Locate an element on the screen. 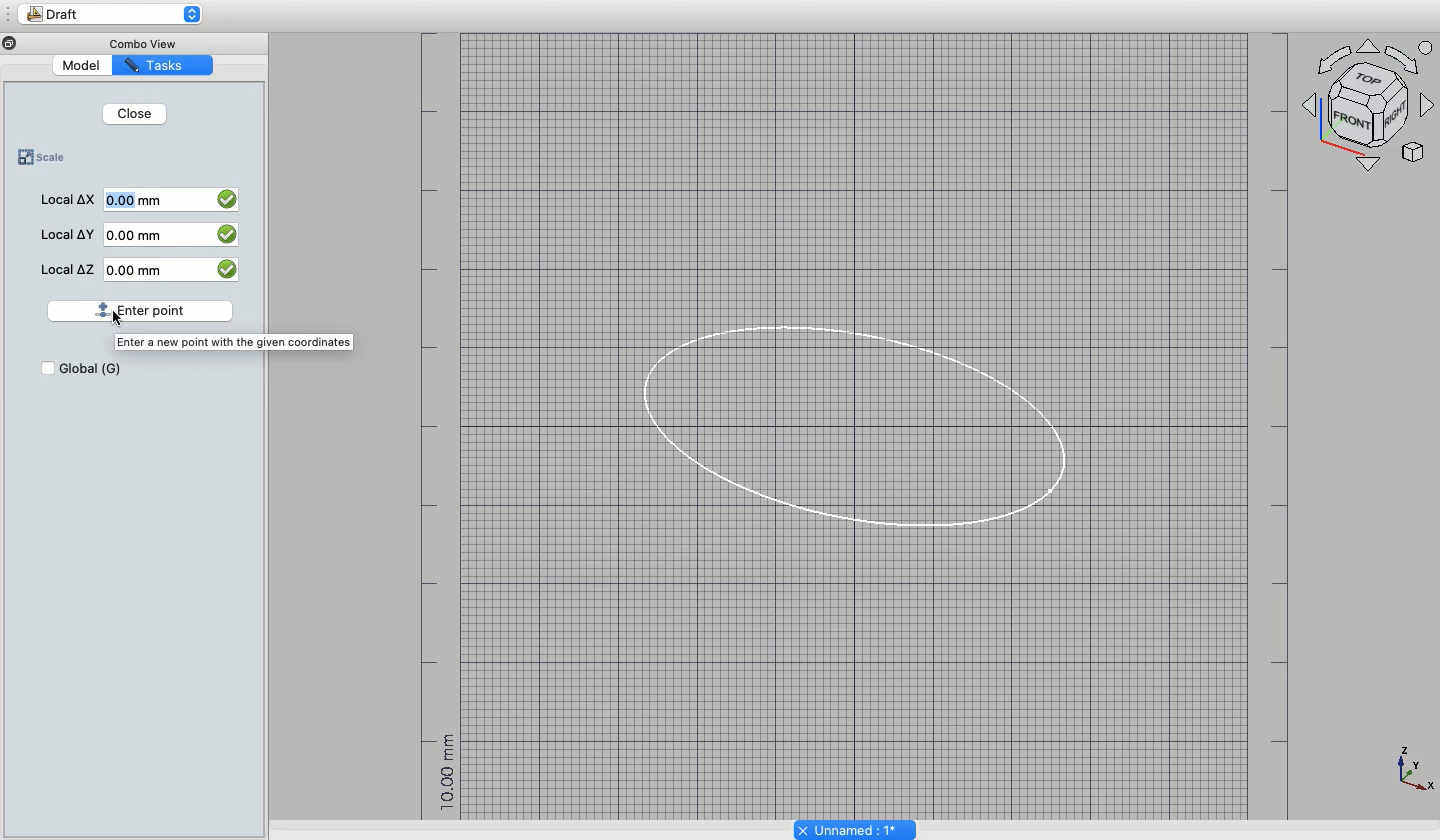 This screenshot has height=840, width=1440. Close is located at coordinates (135, 114).